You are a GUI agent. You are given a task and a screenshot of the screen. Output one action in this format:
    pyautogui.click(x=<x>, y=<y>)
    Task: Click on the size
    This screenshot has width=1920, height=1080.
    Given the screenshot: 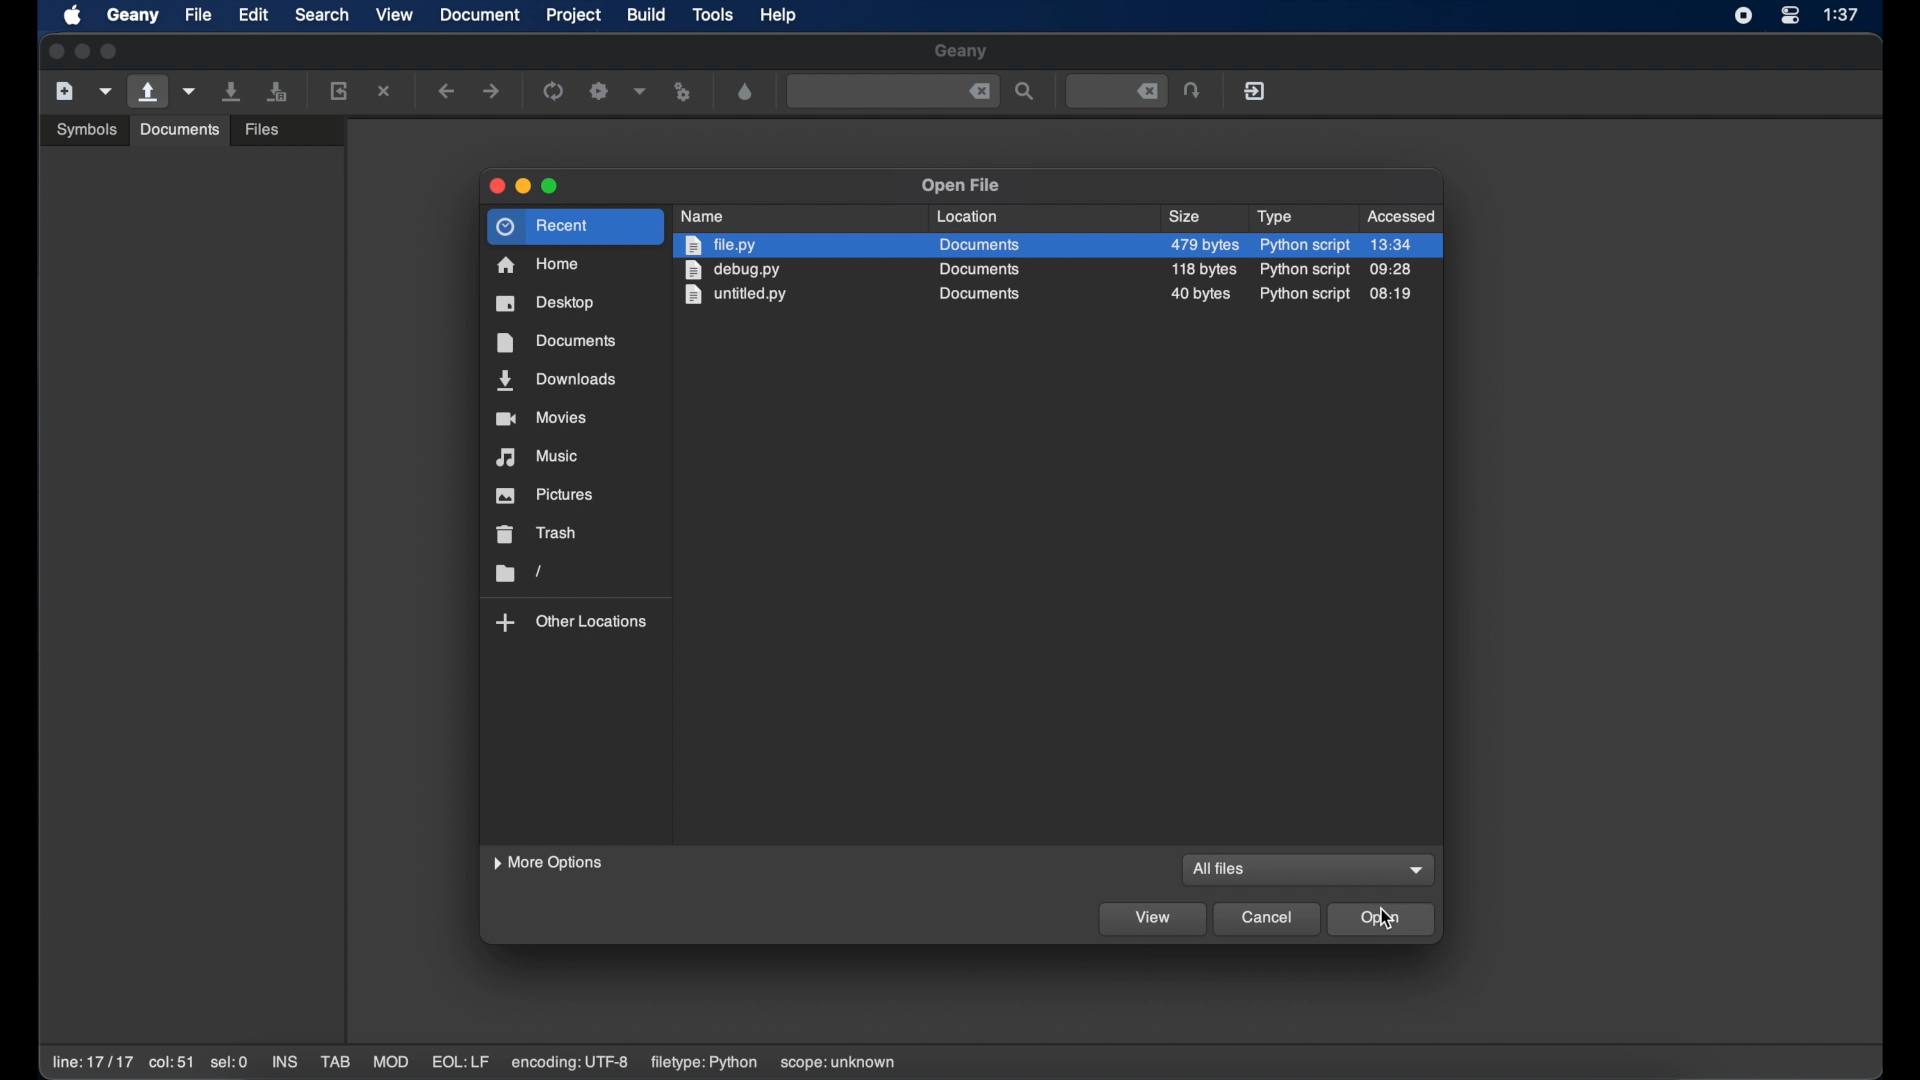 What is the action you would take?
    pyautogui.click(x=1187, y=217)
    